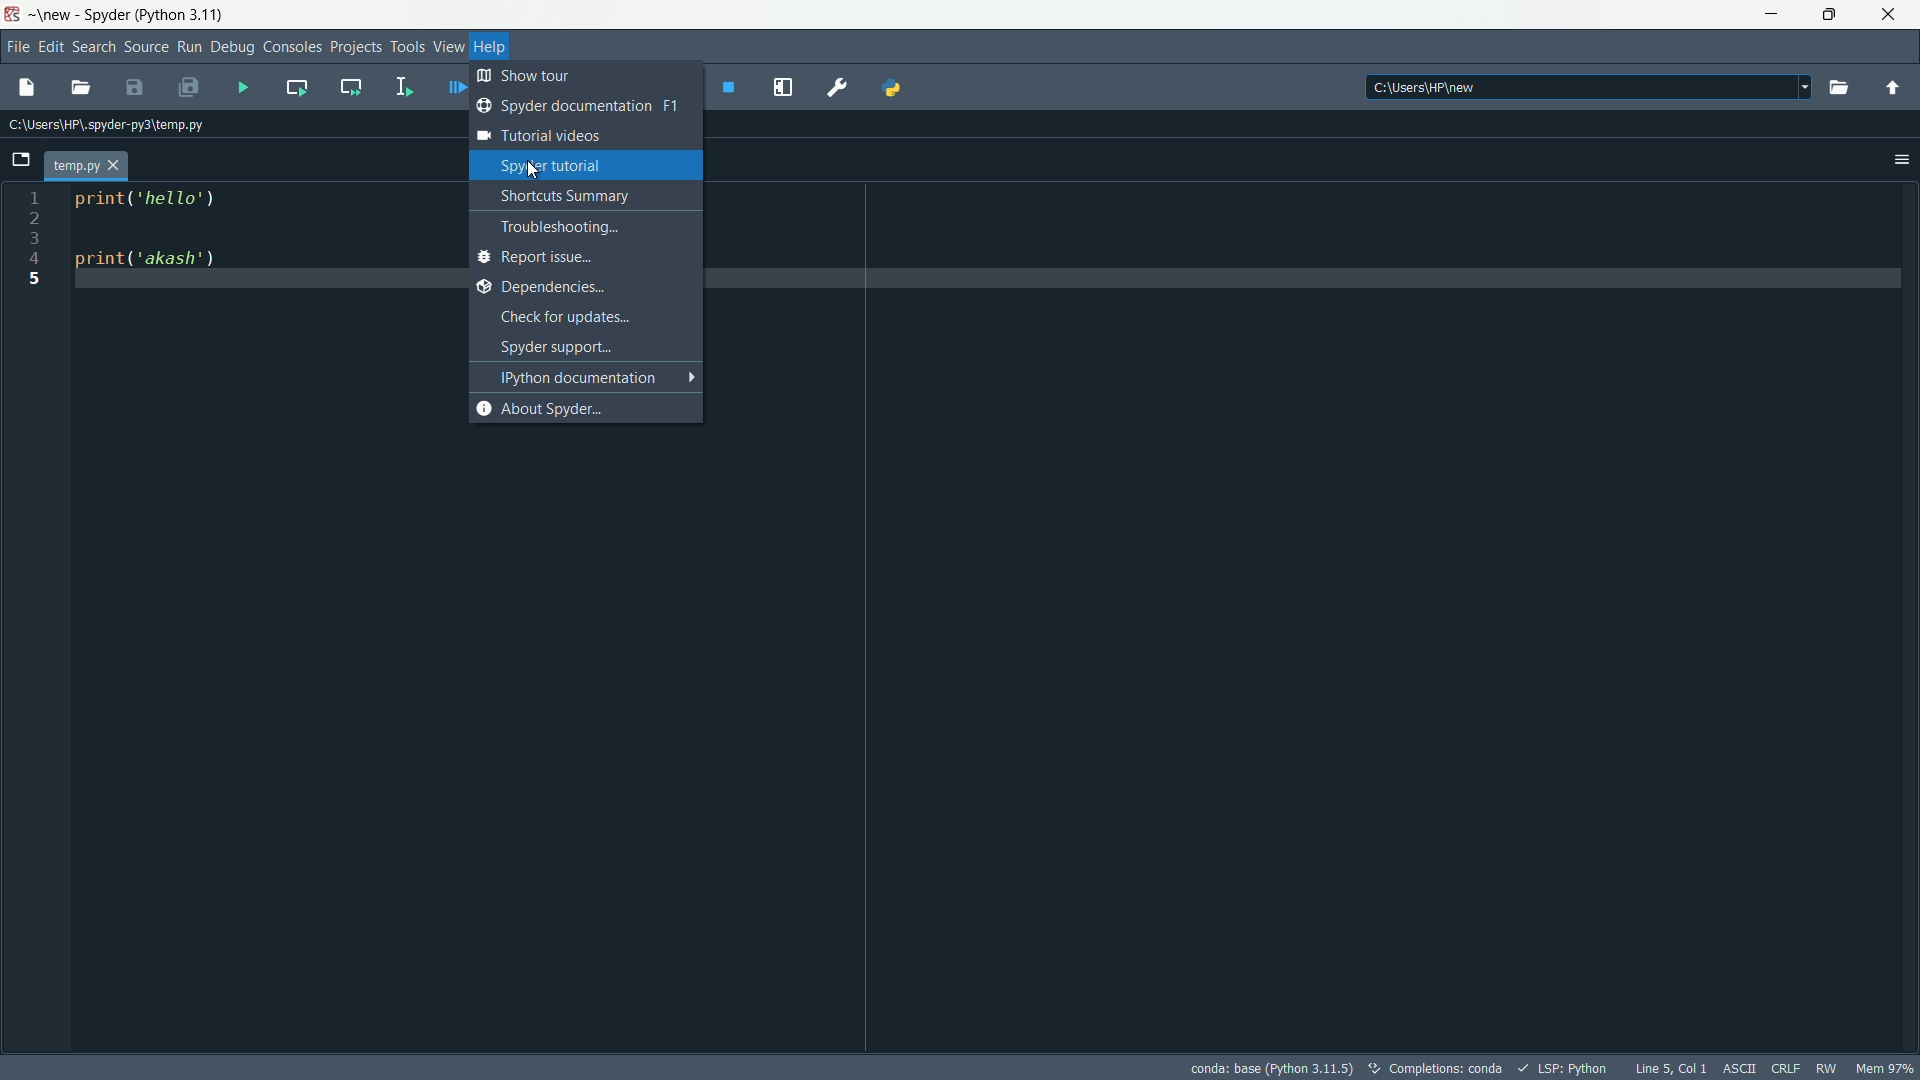 Image resolution: width=1920 pixels, height=1080 pixels. Describe the element at coordinates (30, 239) in the screenshot. I see `line number` at that location.